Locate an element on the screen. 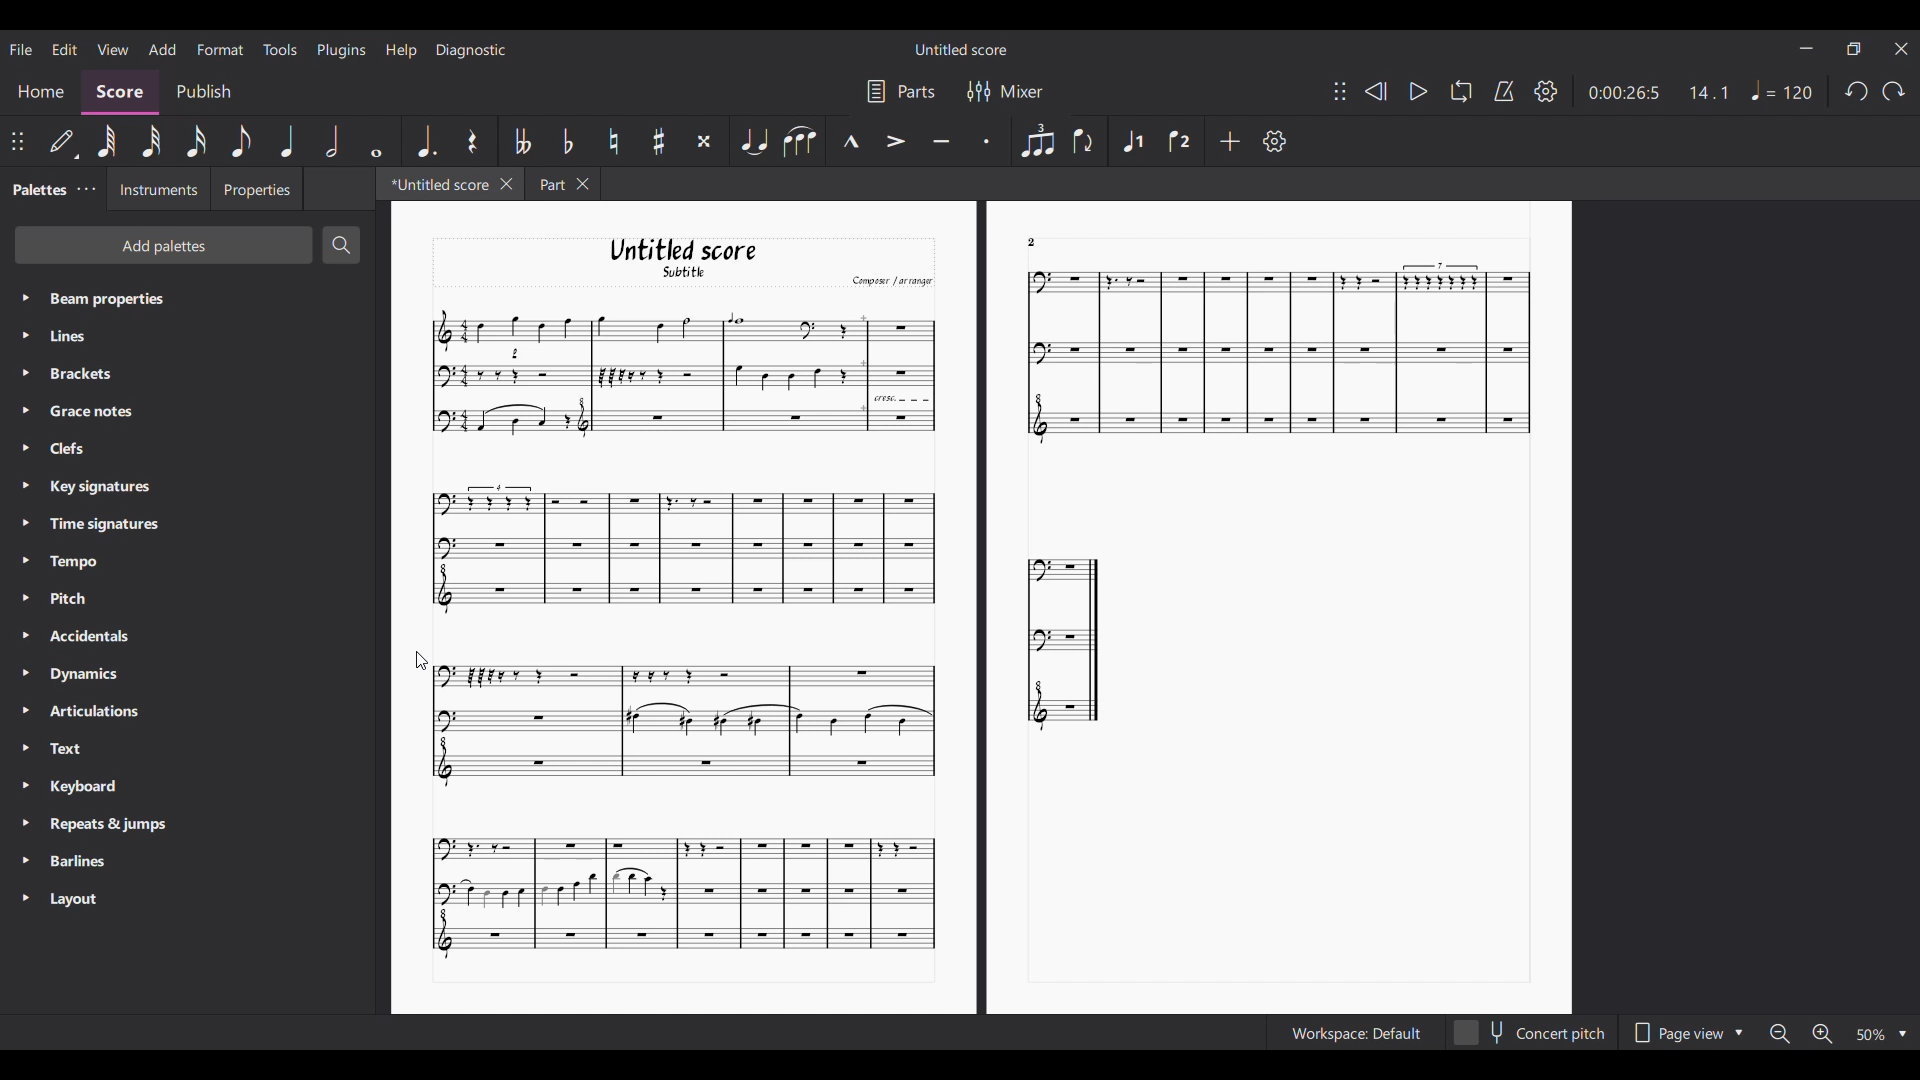  32nd note is located at coordinates (151, 141).